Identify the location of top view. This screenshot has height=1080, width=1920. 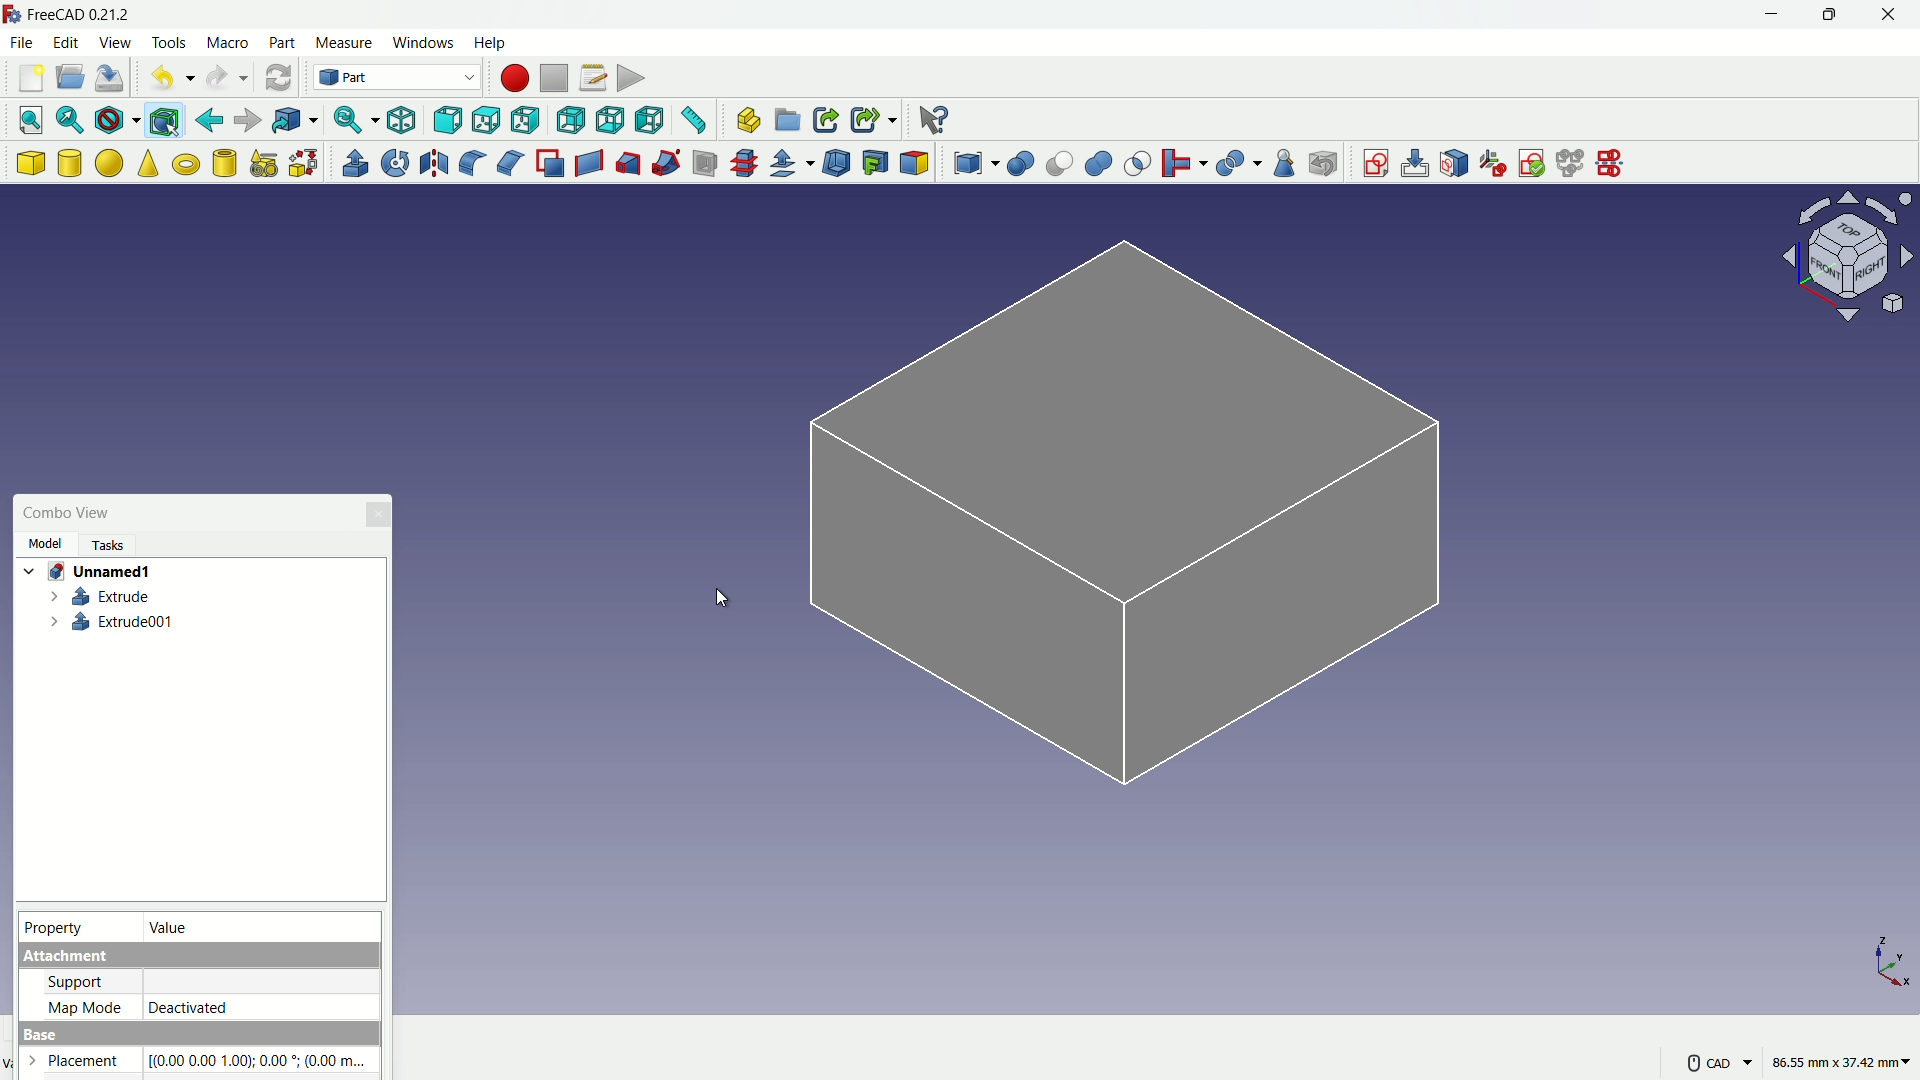
(485, 119).